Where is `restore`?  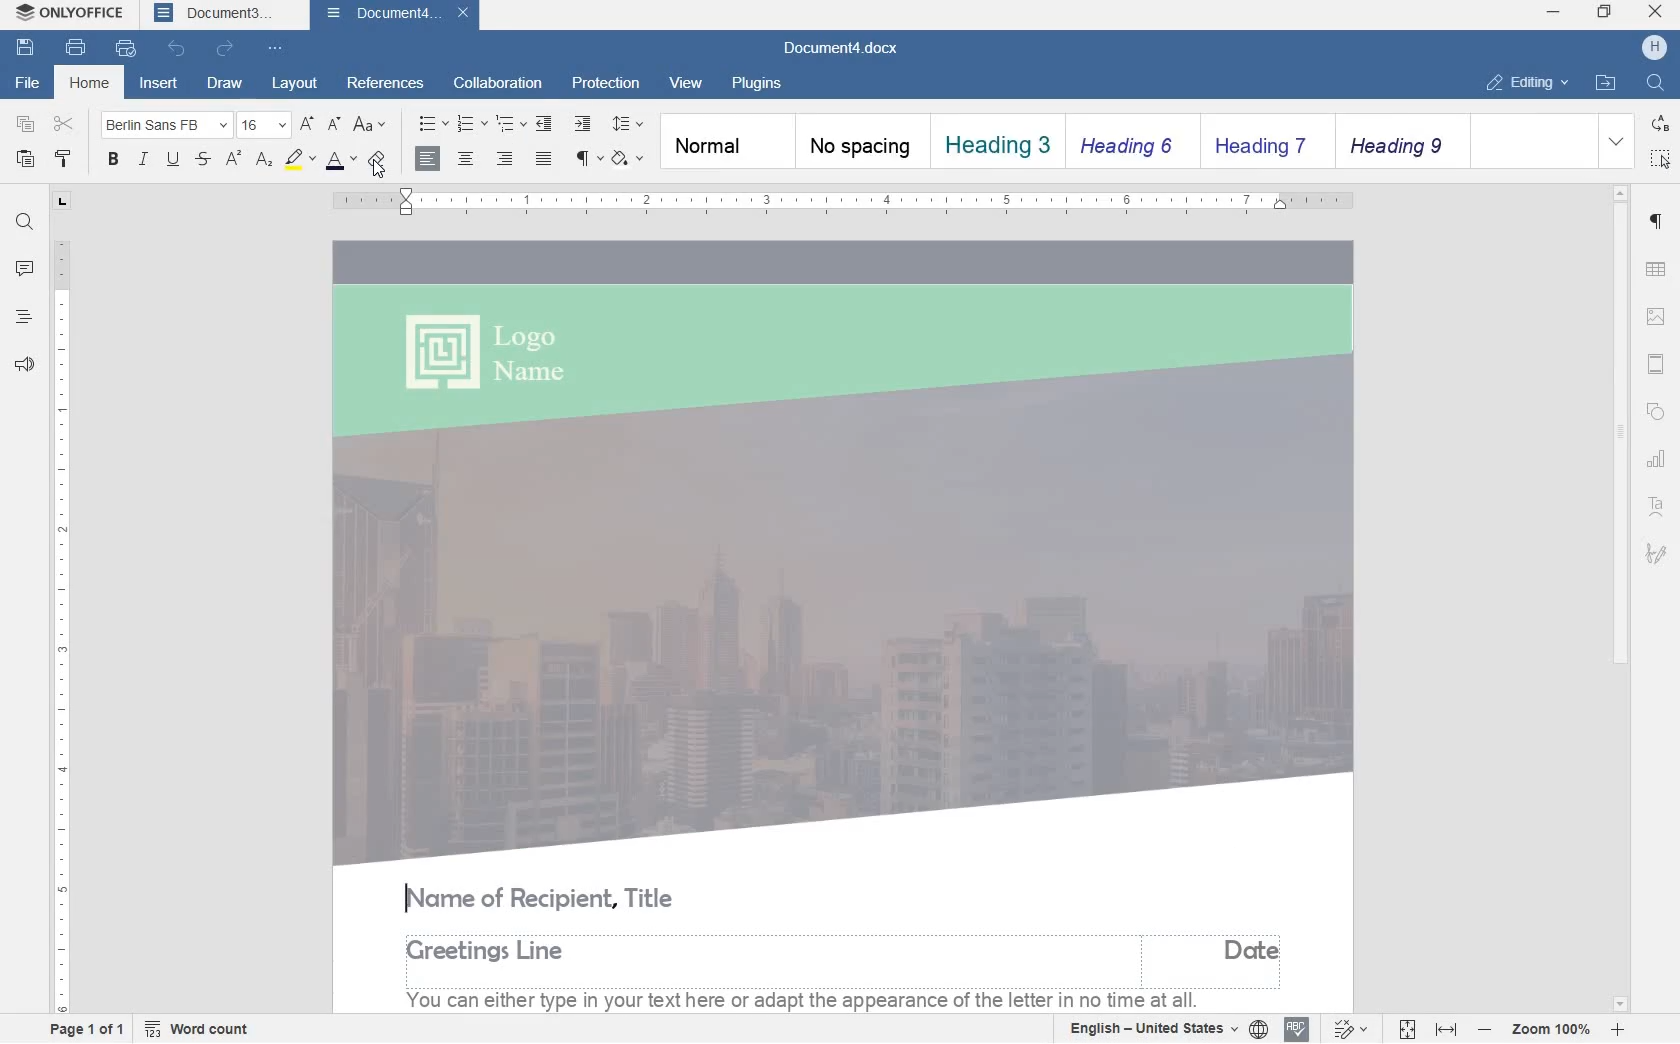
restore is located at coordinates (1606, 14).